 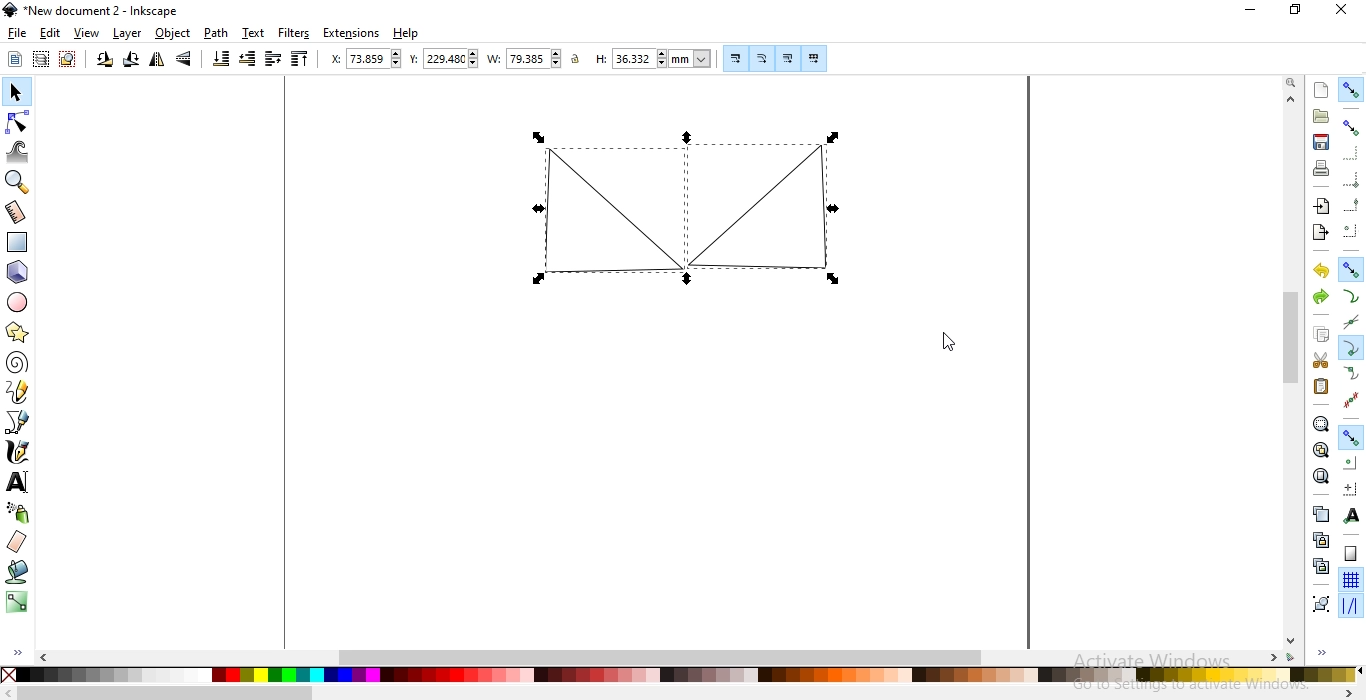 What do you see at coordinates (1317, 539) in the screenshot?
I see `create a clone` at bounding box center [1317, 539].